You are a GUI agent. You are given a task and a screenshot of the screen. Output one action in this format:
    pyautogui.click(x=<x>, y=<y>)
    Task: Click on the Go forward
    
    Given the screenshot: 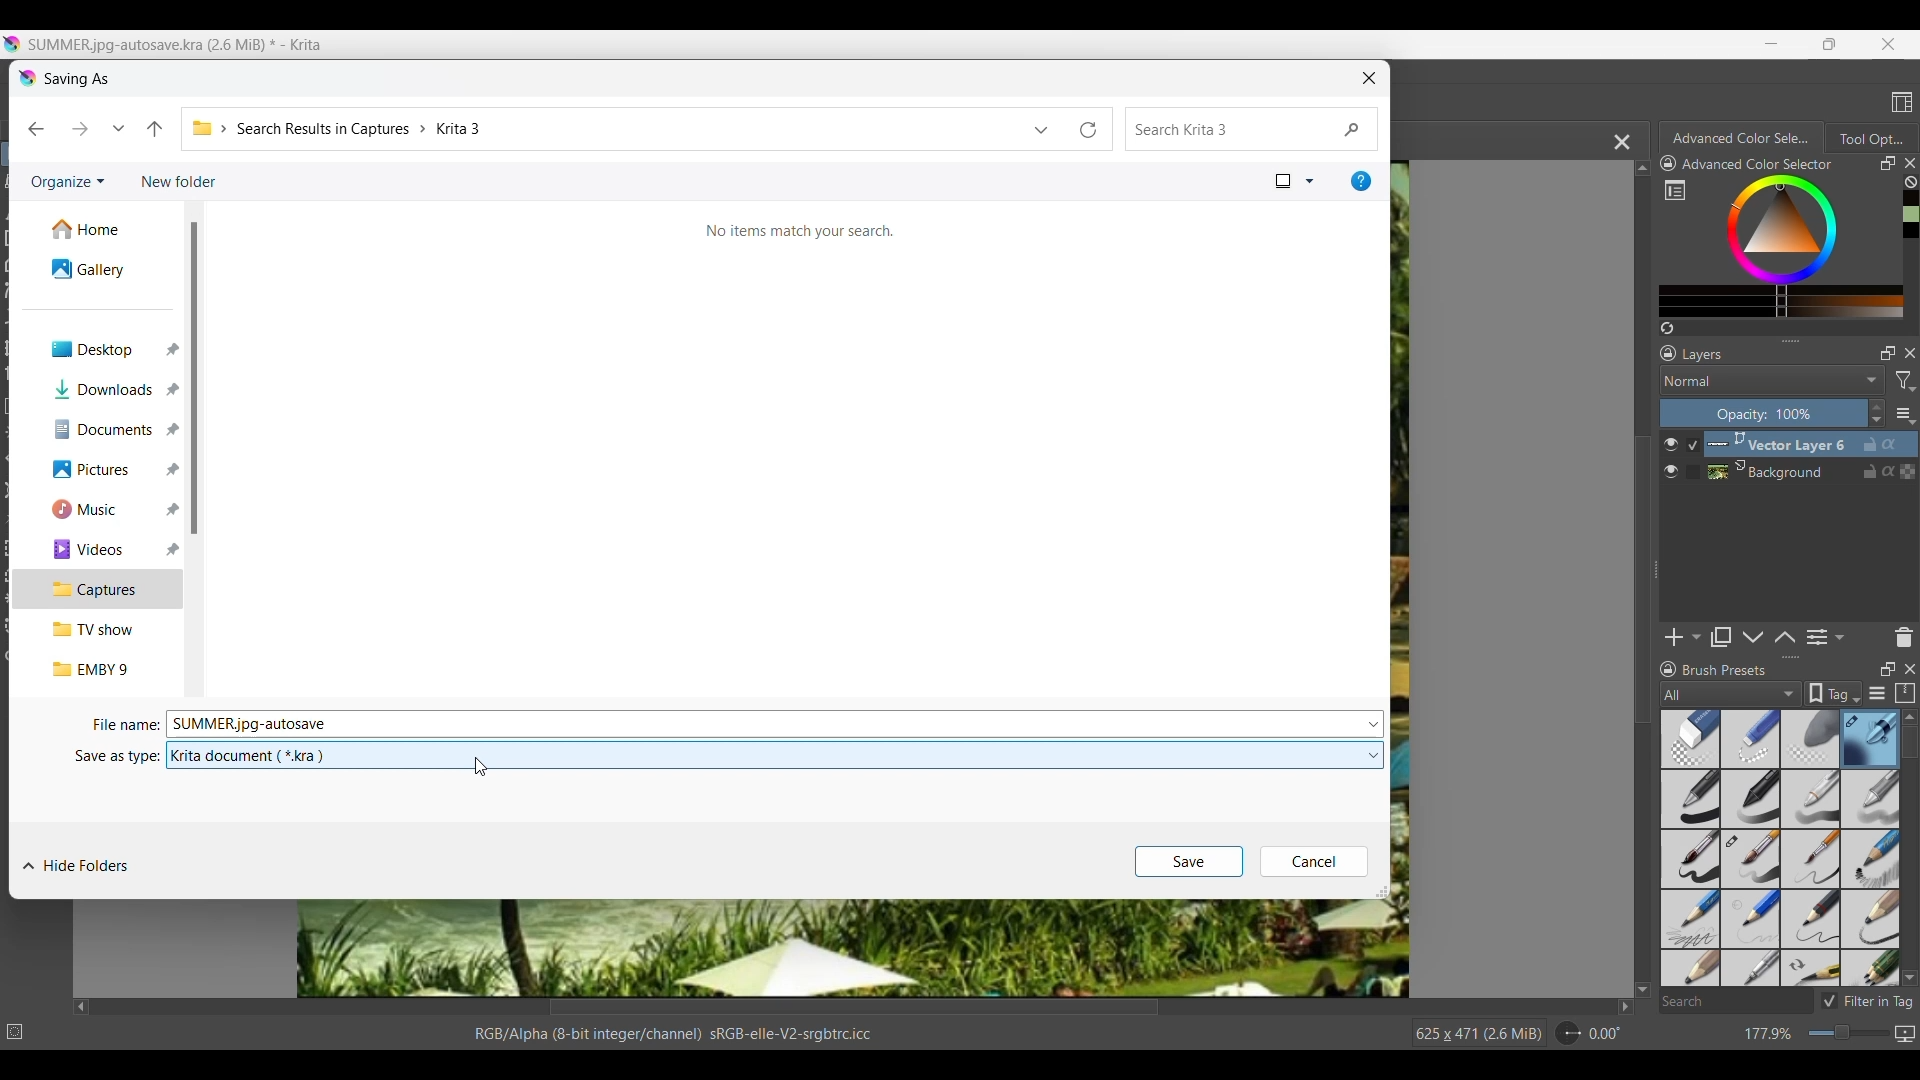 What is the action you would take?
    pyautogui.click(x=80, y=128)
    